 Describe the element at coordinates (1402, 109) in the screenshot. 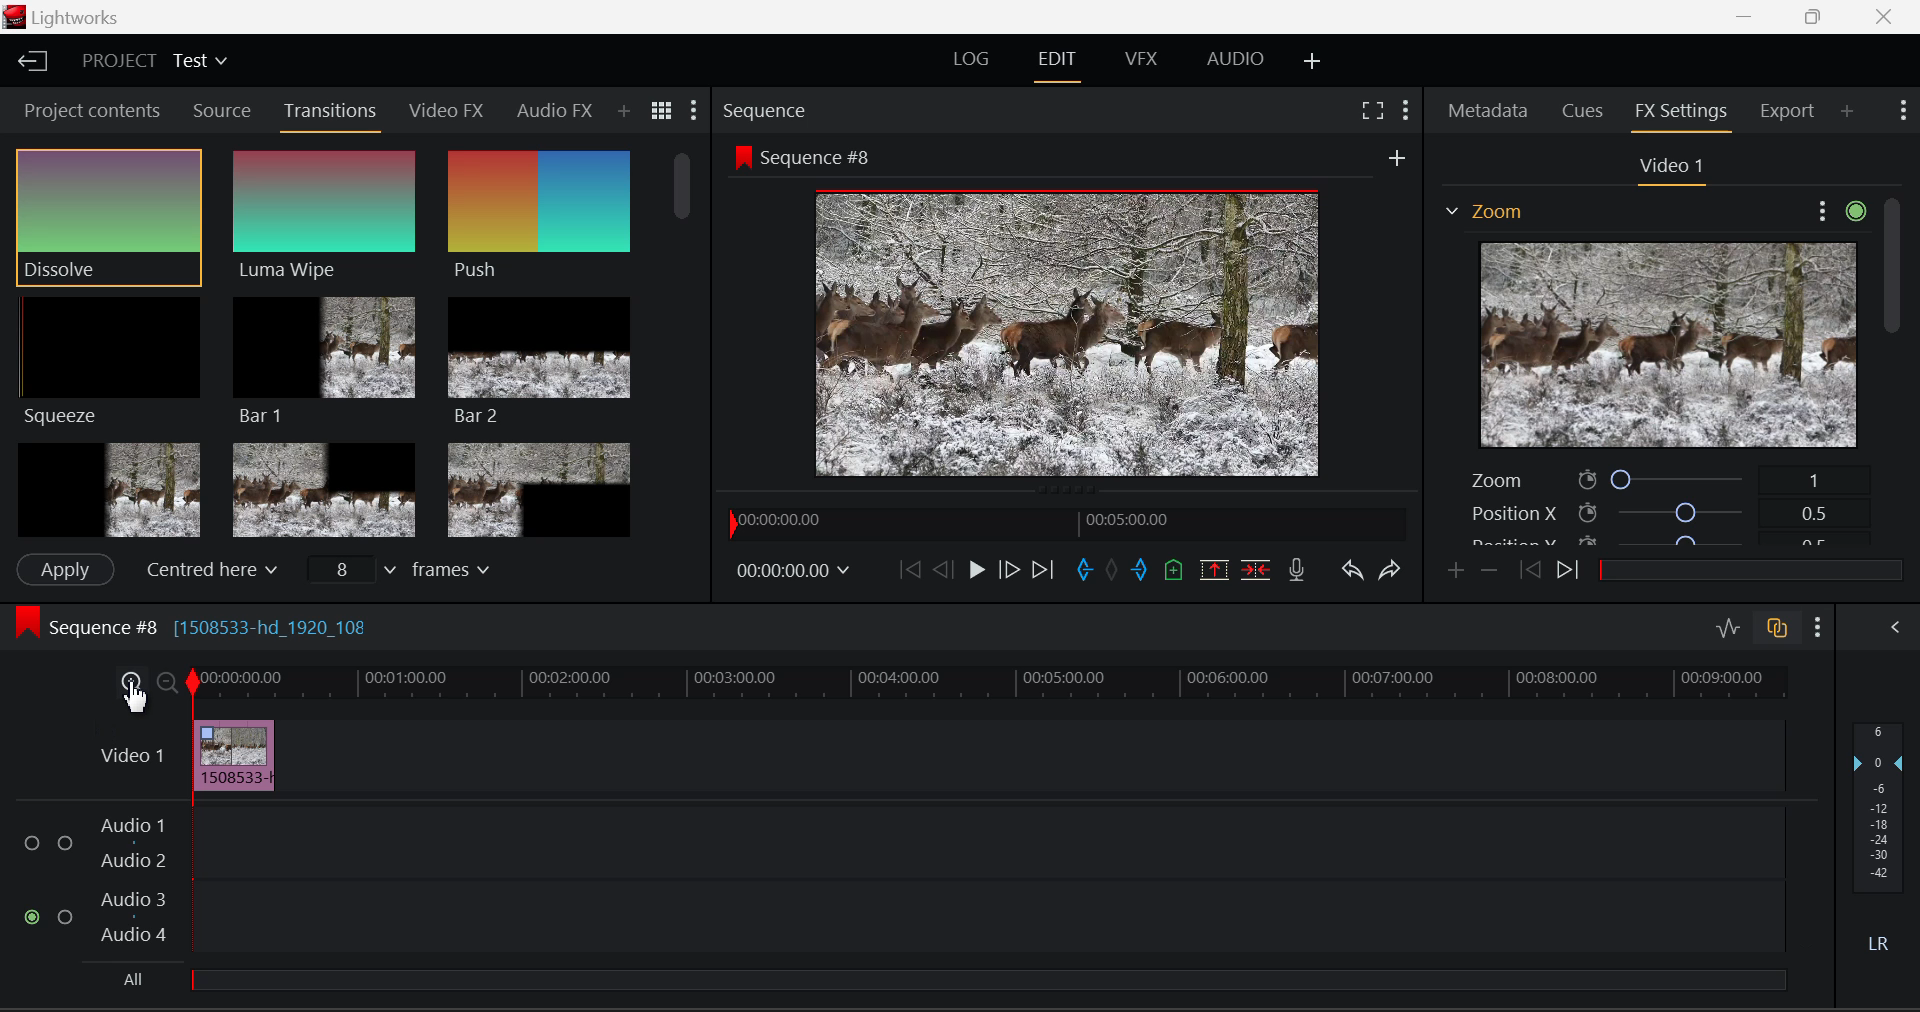

I see `Show Settings` at that location.